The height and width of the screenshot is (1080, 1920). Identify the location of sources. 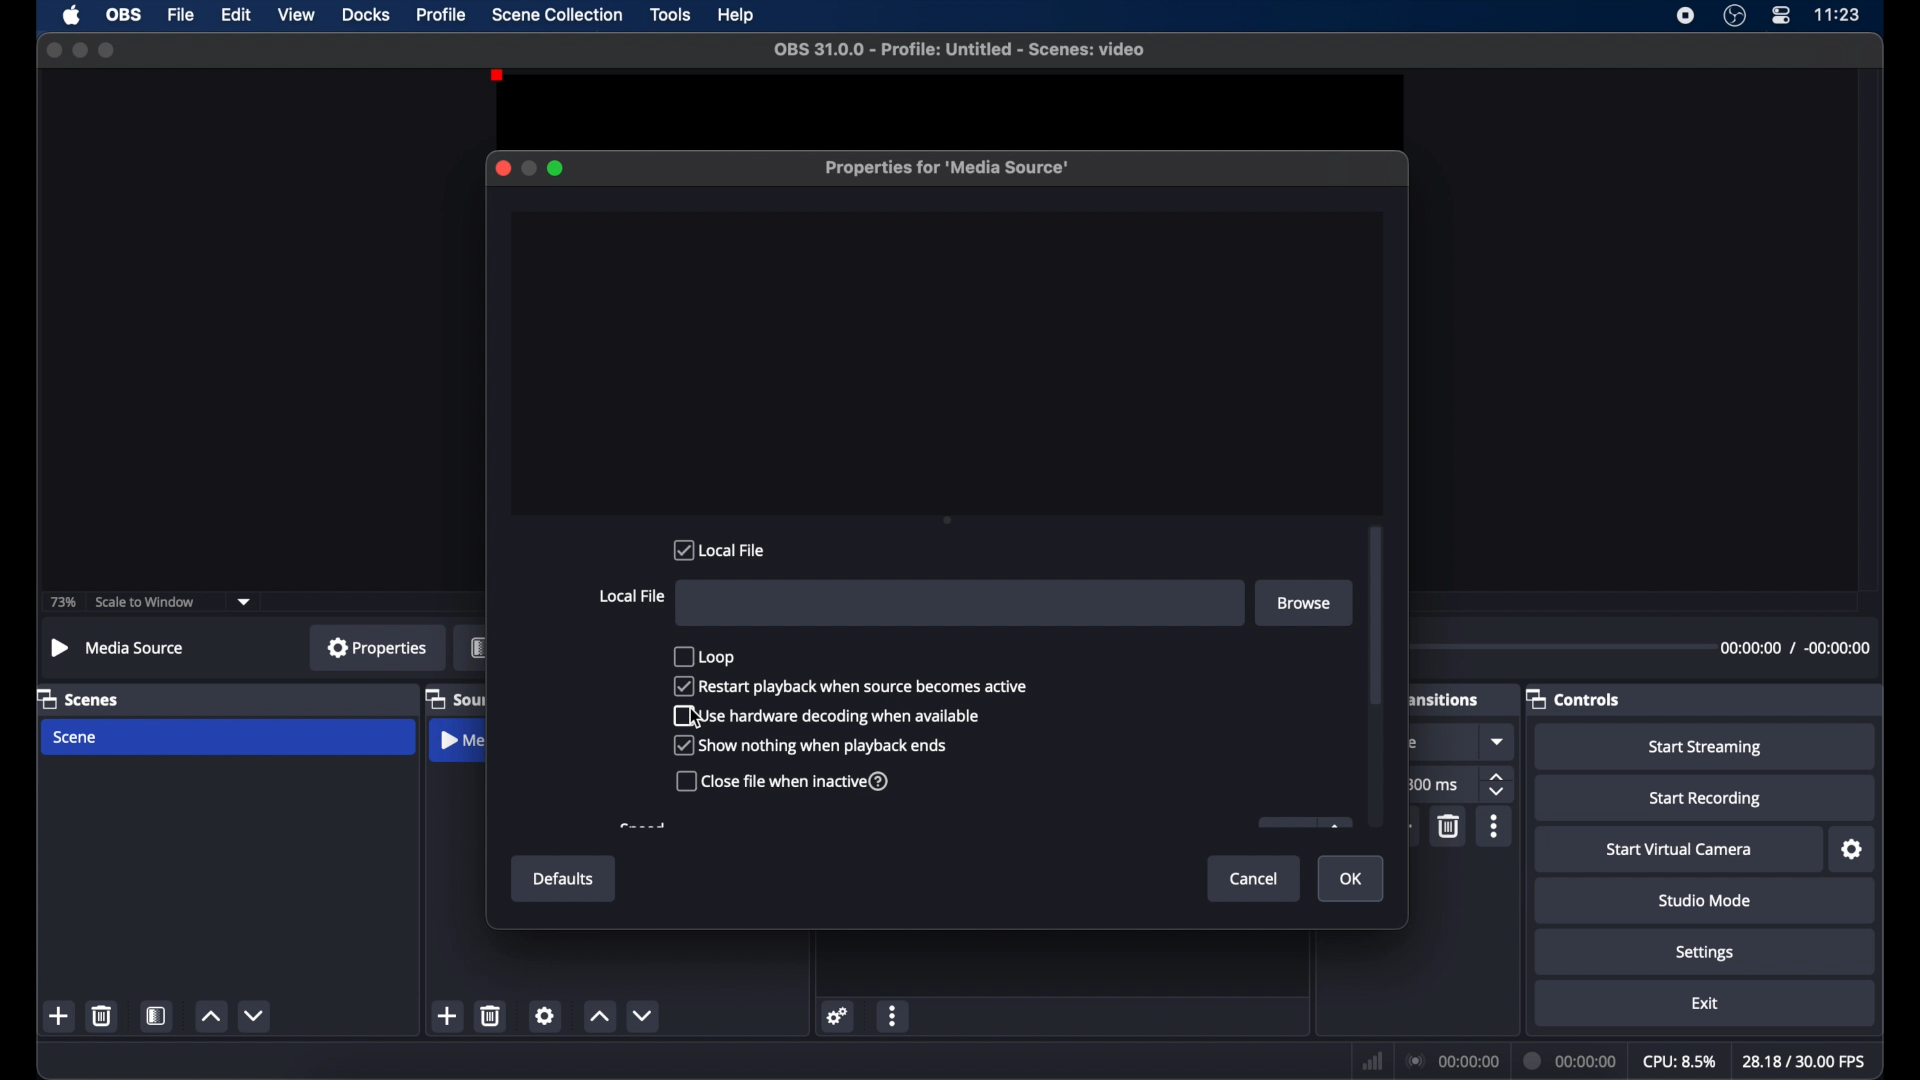
(455, 696).